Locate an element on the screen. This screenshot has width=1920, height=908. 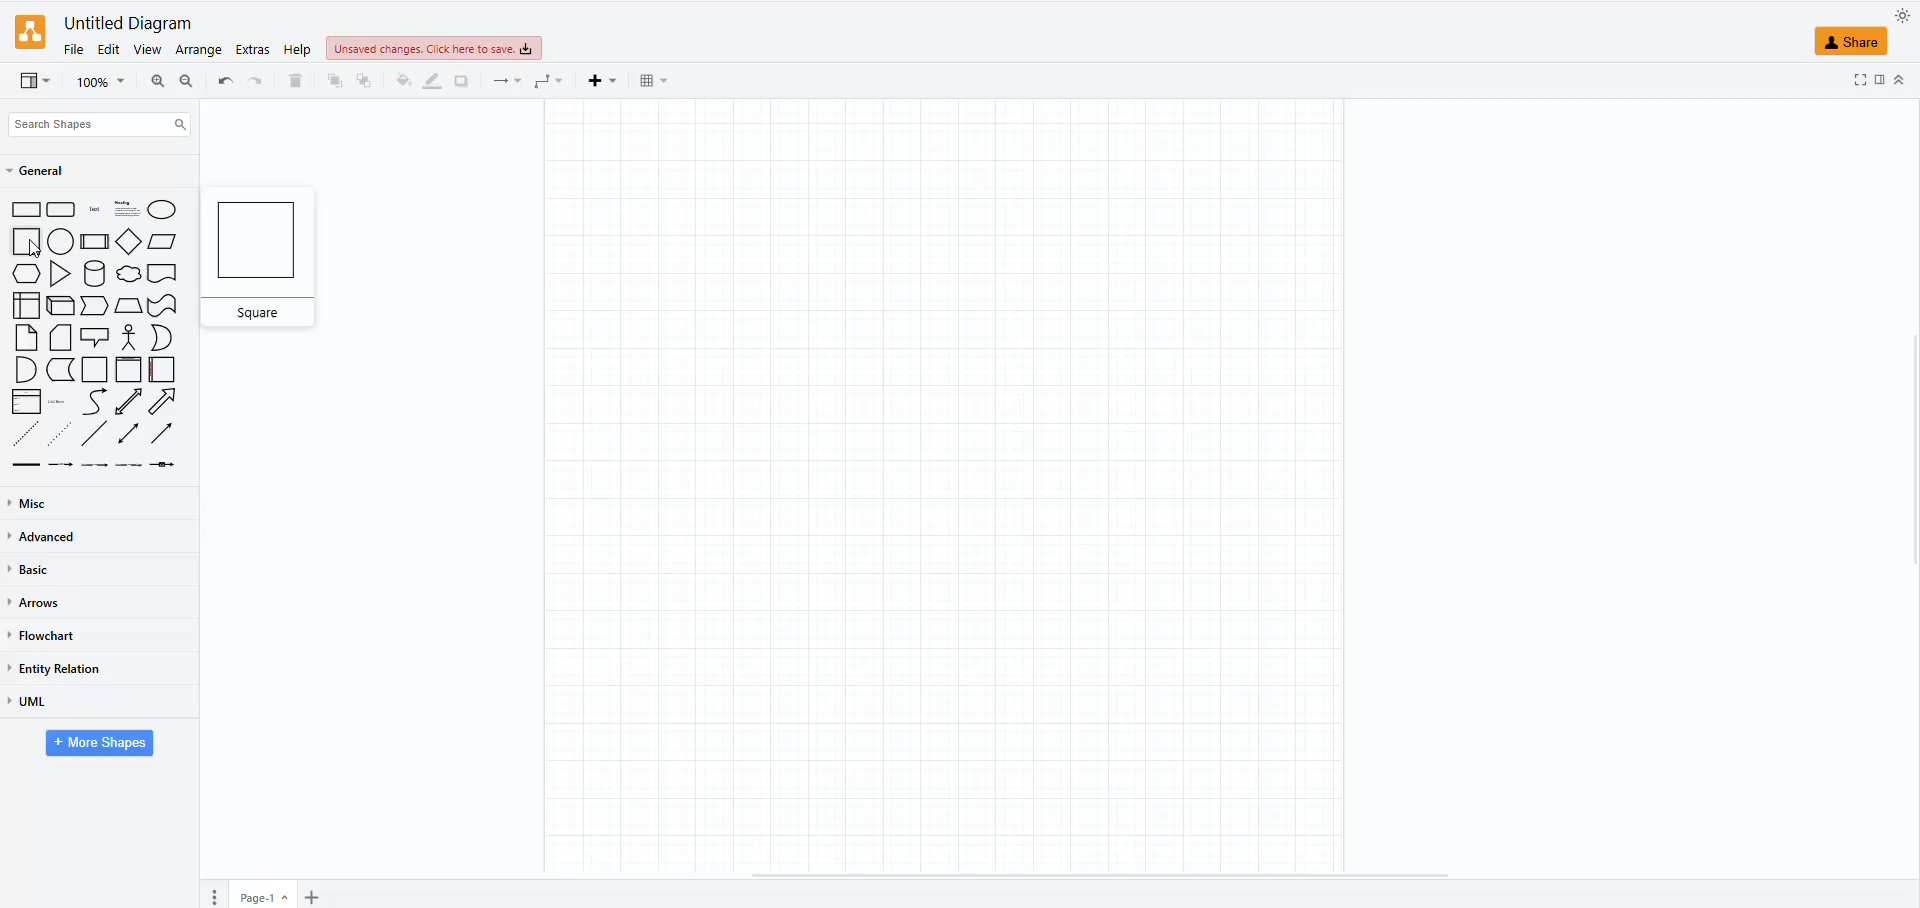
cloud is located at coordinates (129, 274).